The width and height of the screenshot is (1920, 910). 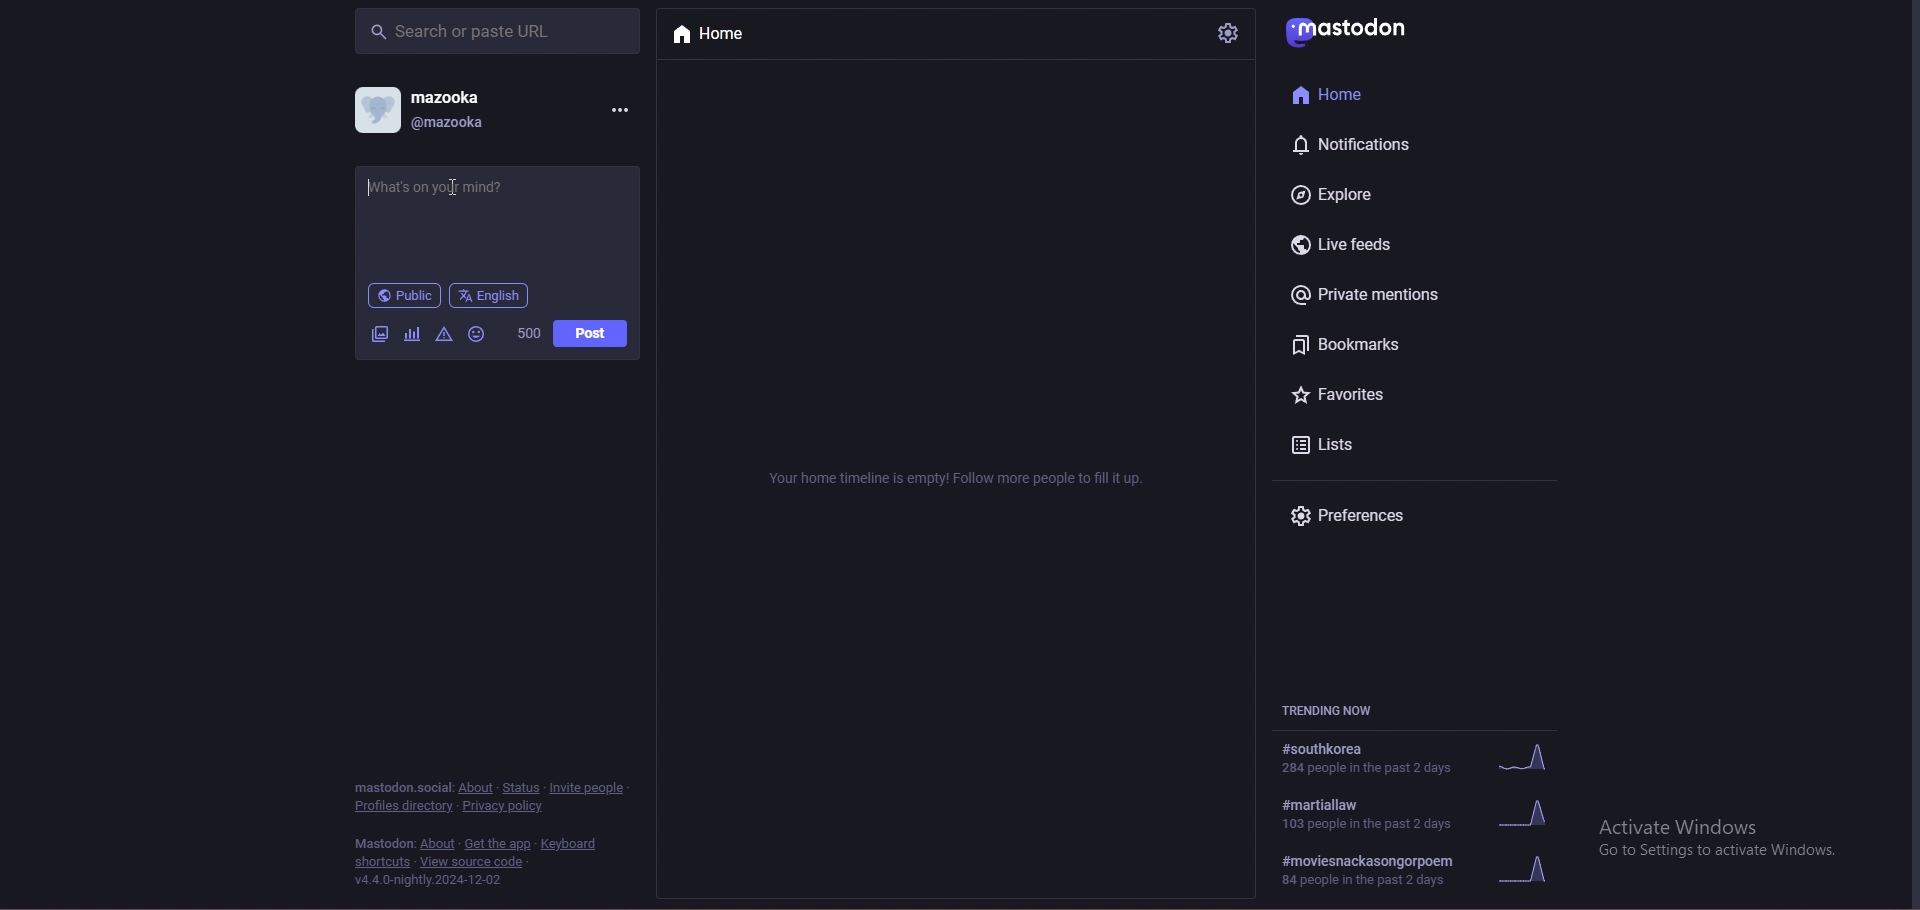 What do you see at coordinates (1415, 816) in the screenshot?
I see `trending` at bounding box center [1415, 816].